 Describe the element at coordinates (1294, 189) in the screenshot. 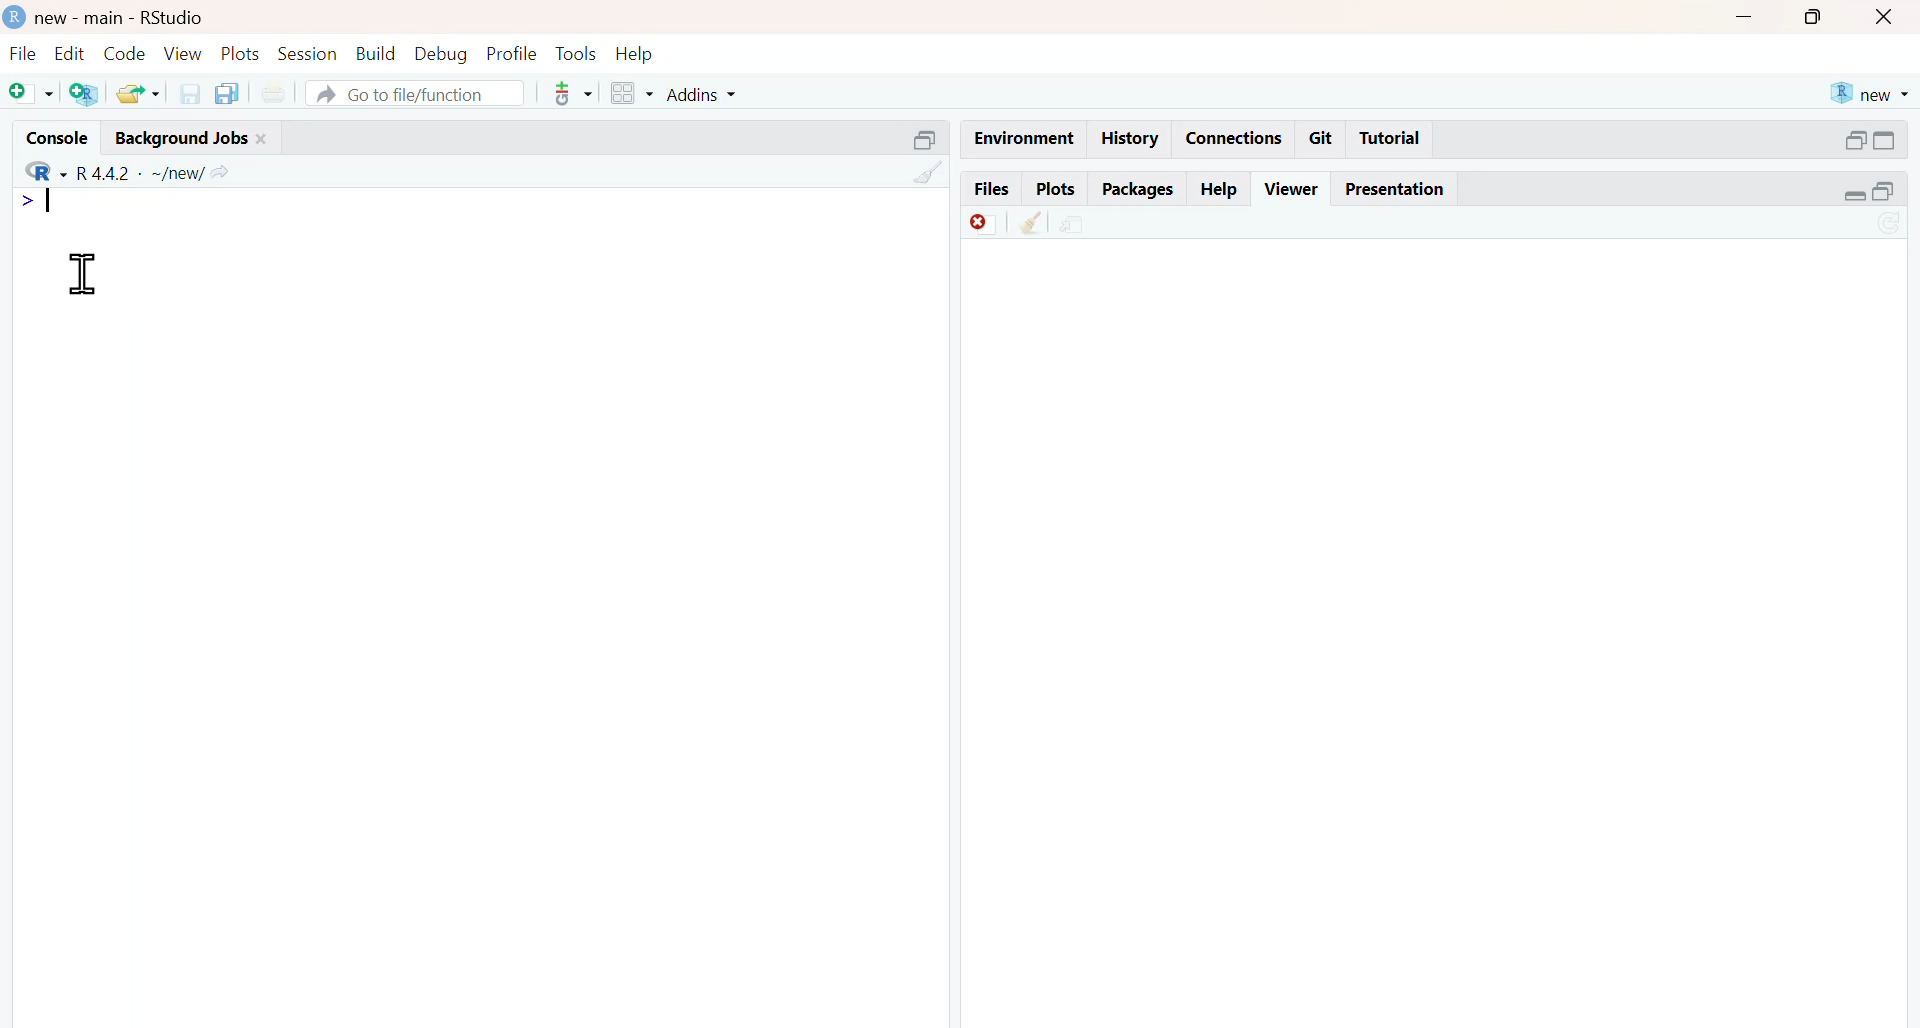

I see `viewer` at that location.